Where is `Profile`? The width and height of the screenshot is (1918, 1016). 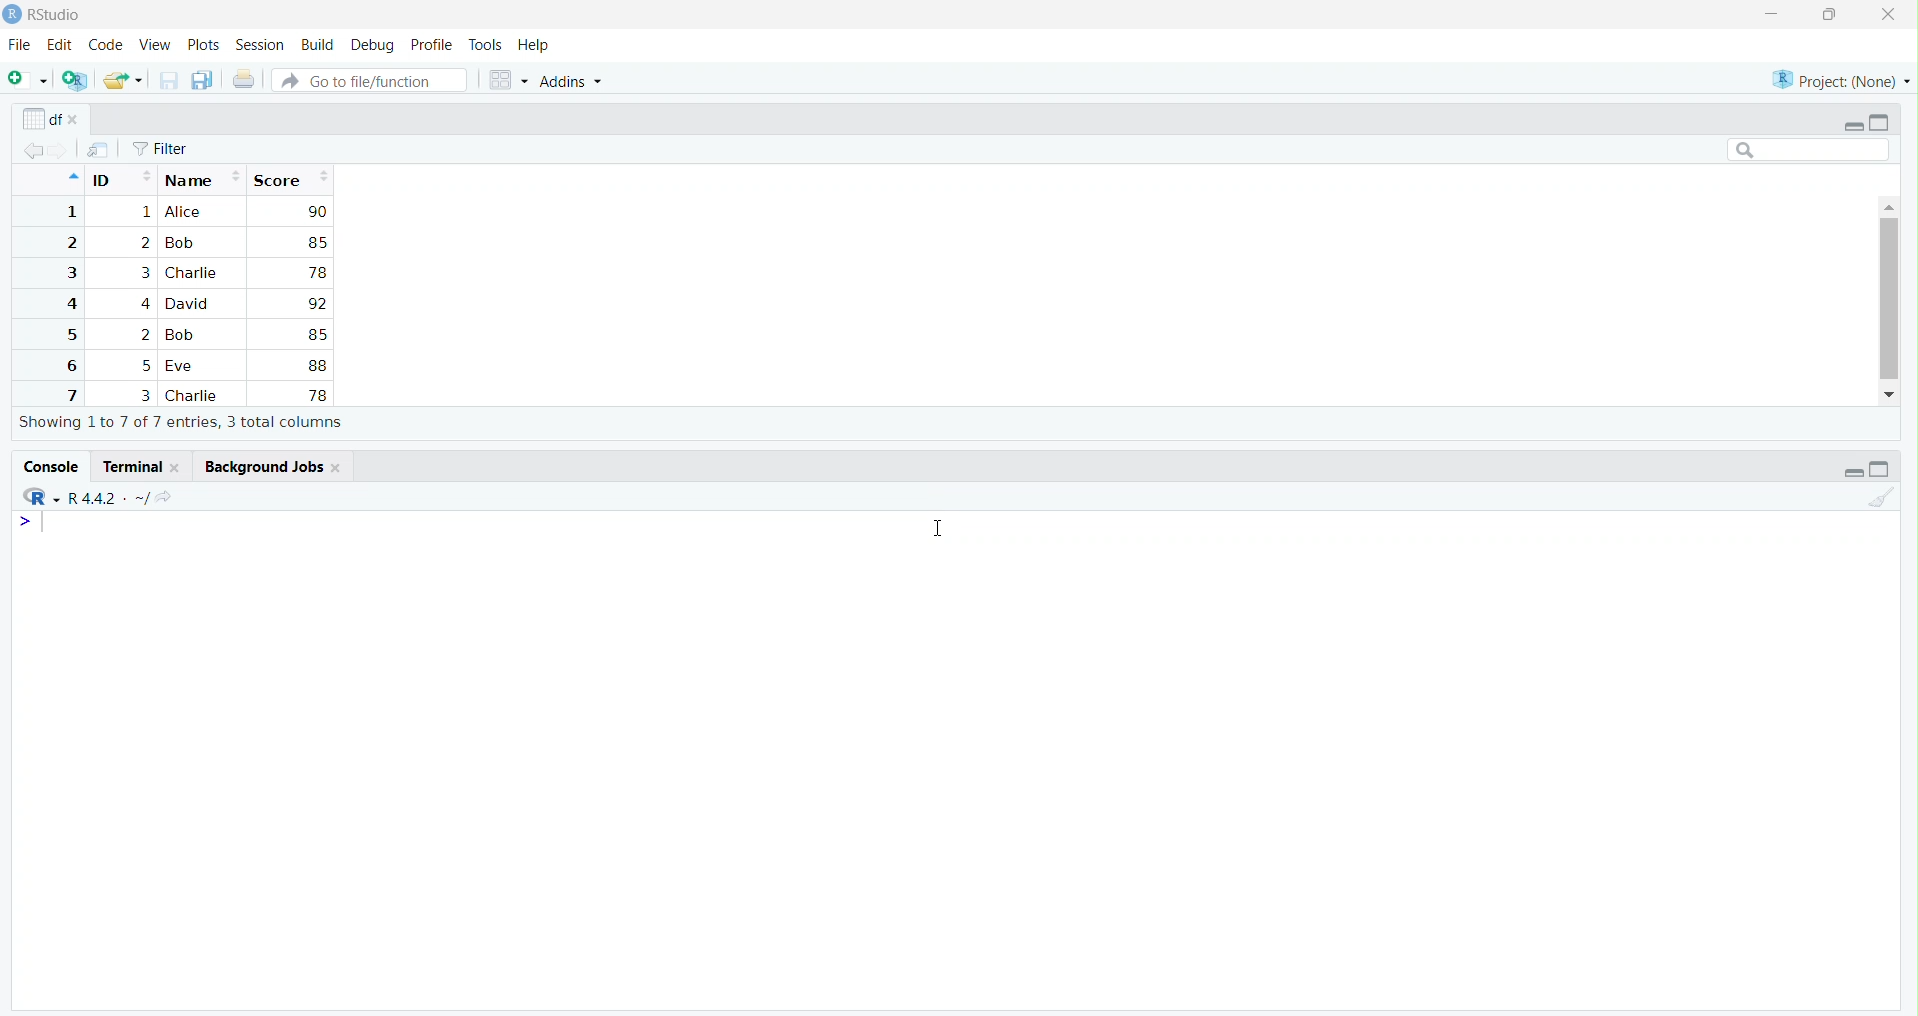 Profile is located at coordinates (432, 46).